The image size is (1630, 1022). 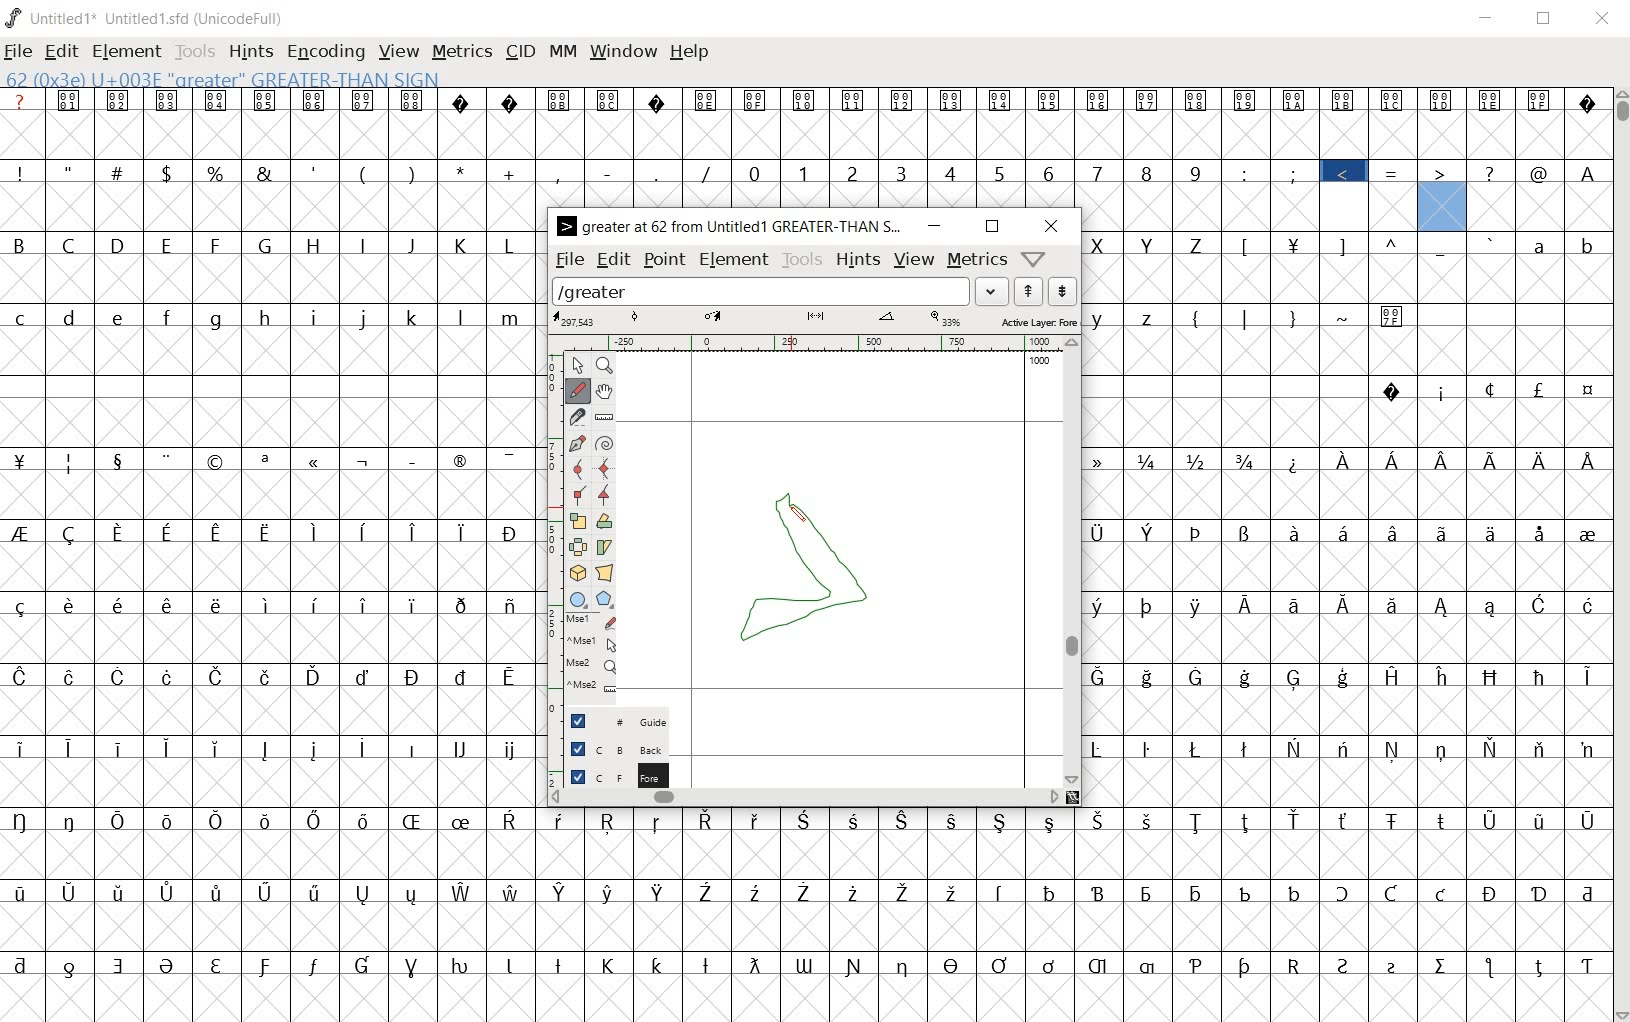 I want to click on cut splines in two, so click(x=575, y=416).